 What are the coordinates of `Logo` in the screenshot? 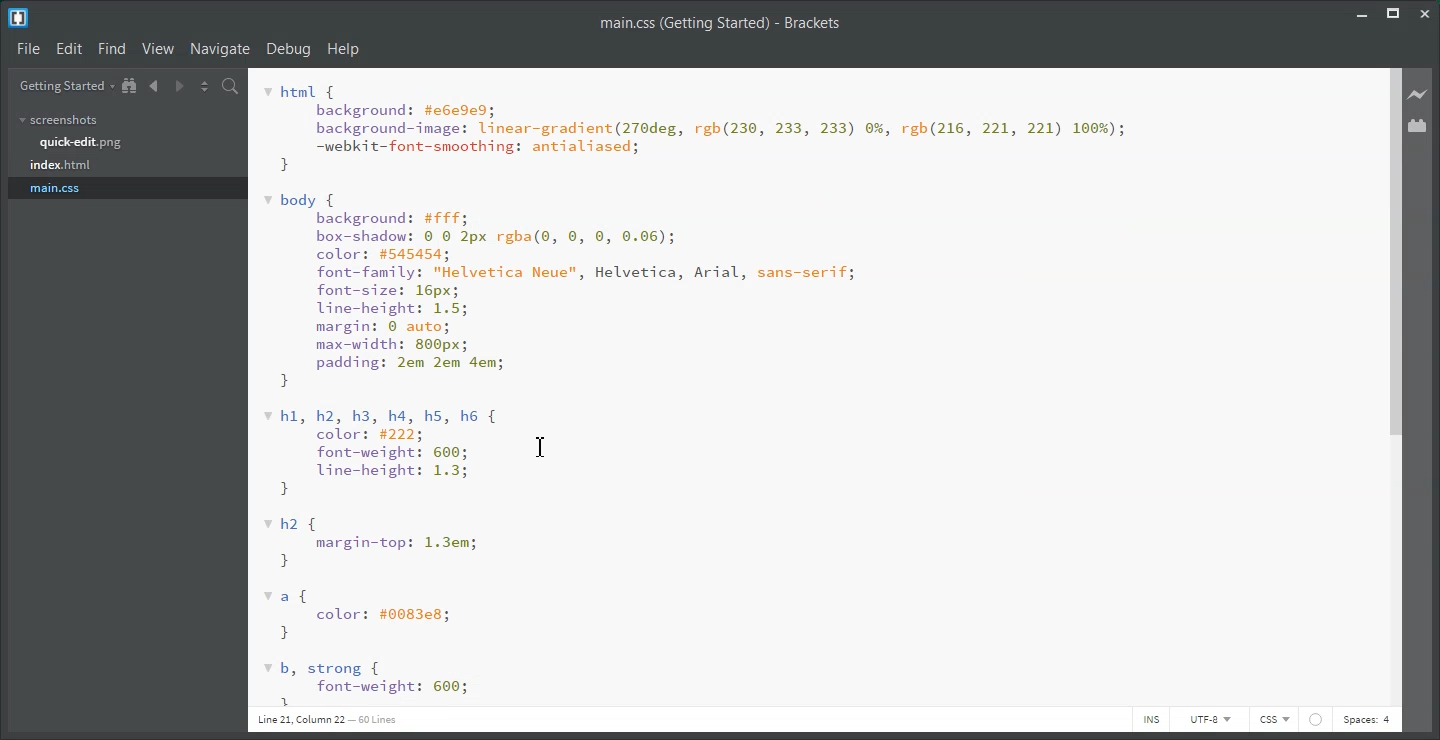 It's located at (18, 19).